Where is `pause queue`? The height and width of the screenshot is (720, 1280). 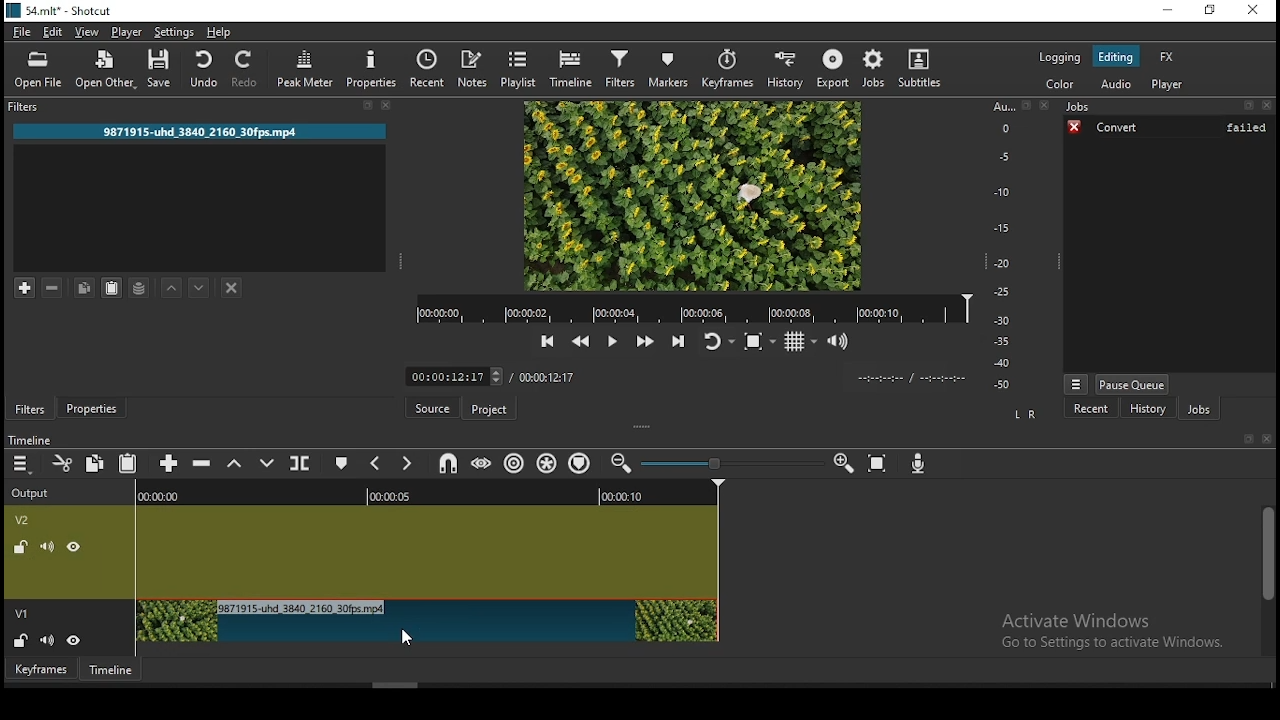 pause queue is located at coordinates (1133, 383).